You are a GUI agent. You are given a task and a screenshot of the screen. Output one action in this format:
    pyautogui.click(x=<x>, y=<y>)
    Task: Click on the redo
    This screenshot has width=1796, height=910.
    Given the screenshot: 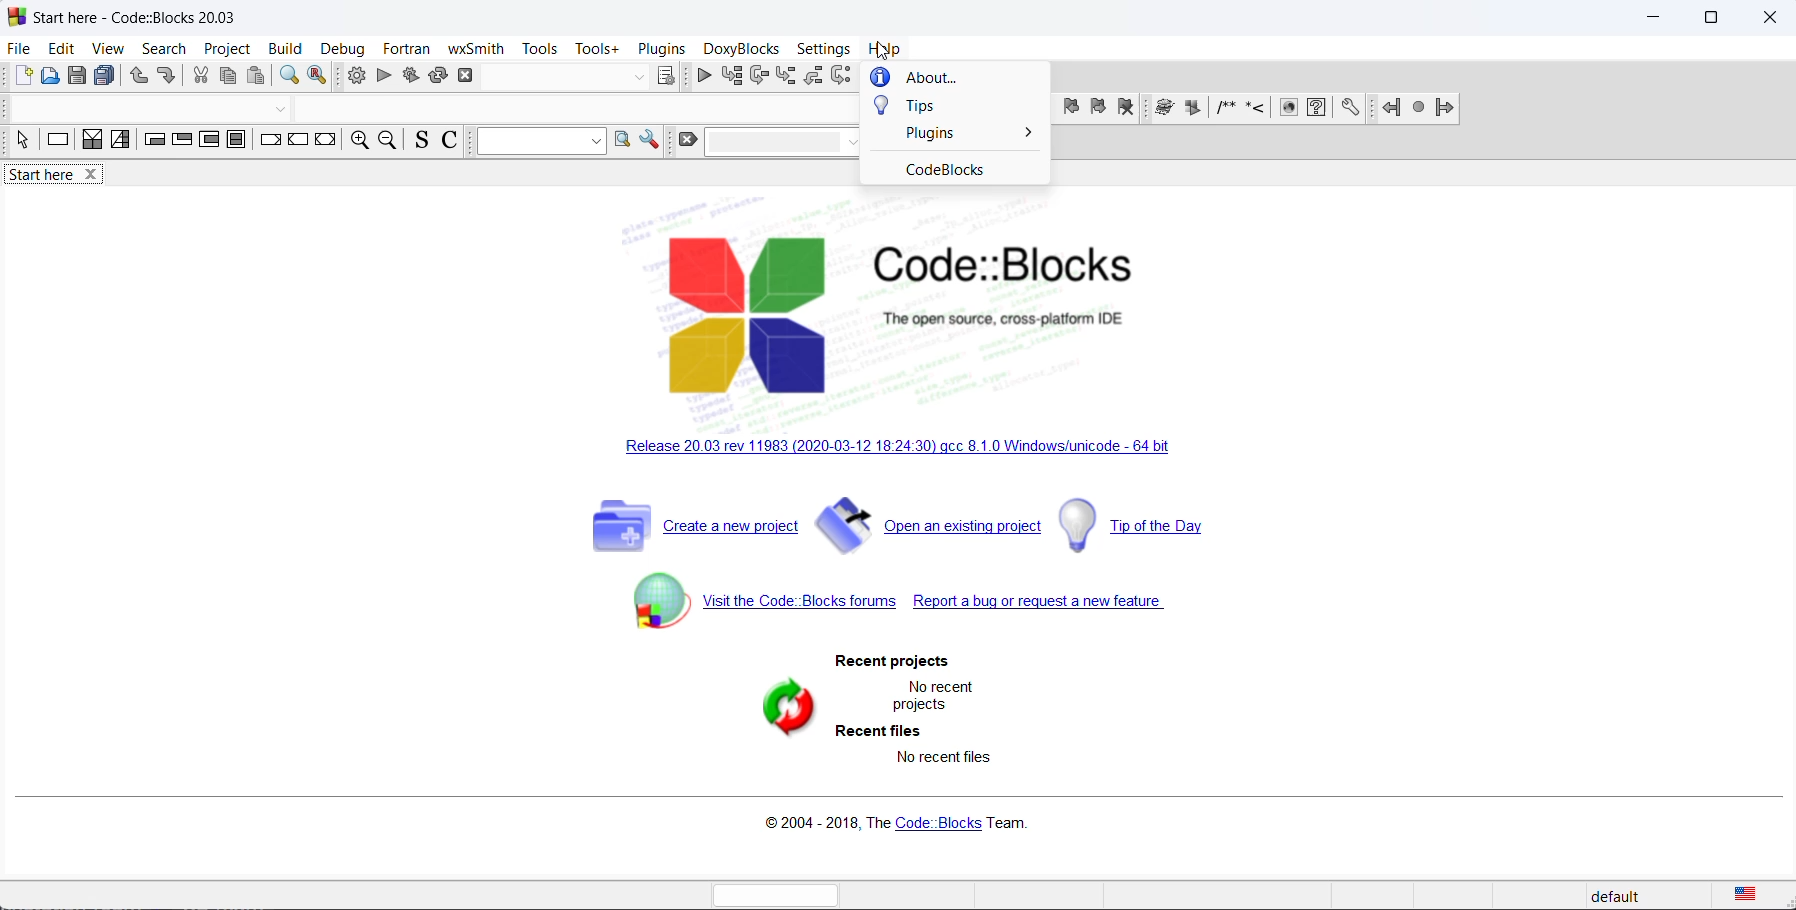 What is the action you would take?
    pyautogui.click(x=169, y=76)
    